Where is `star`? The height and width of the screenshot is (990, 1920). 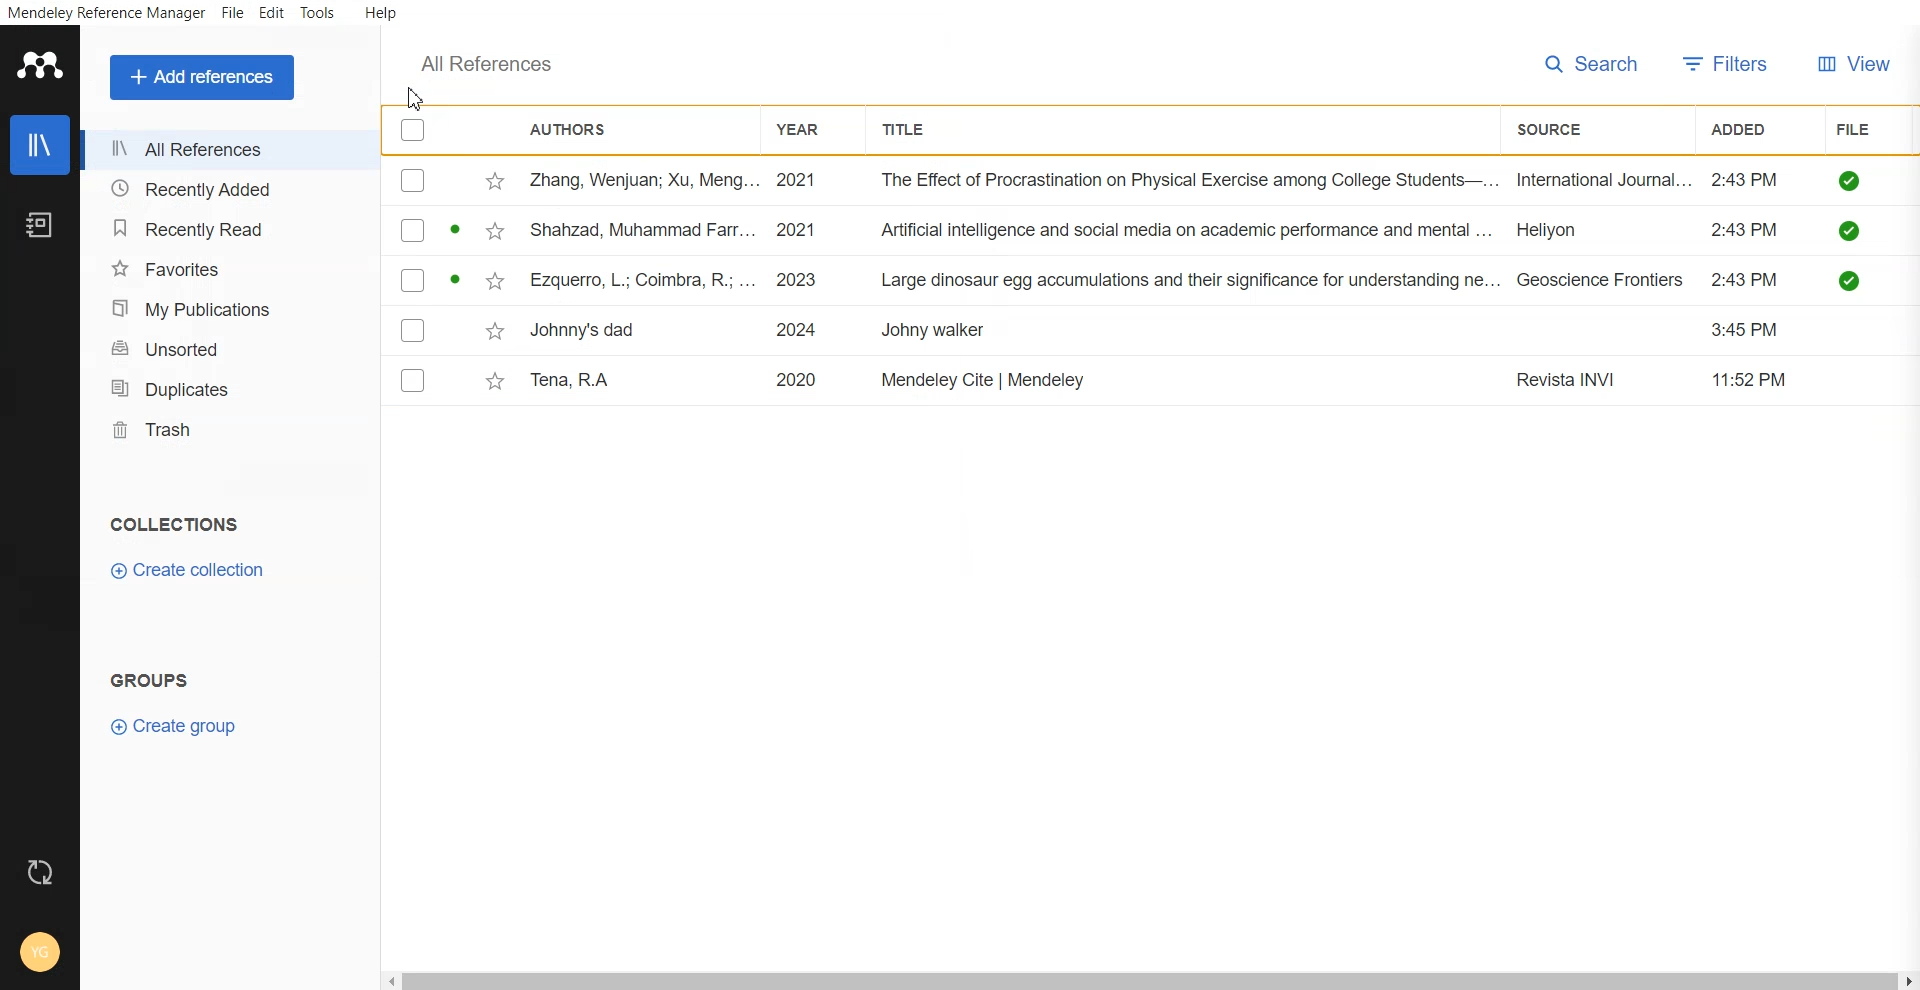
star is located at coordinates (494, 182).